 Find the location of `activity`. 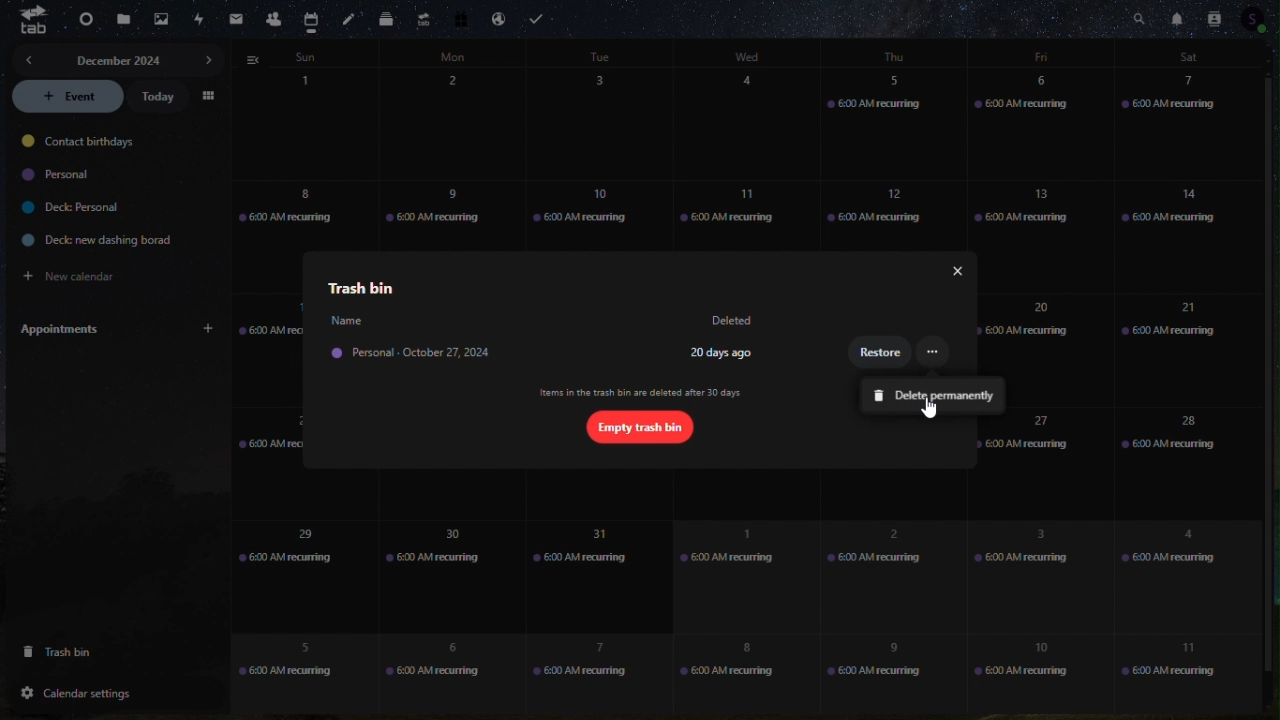

activity is located at coordinates (198, 20).